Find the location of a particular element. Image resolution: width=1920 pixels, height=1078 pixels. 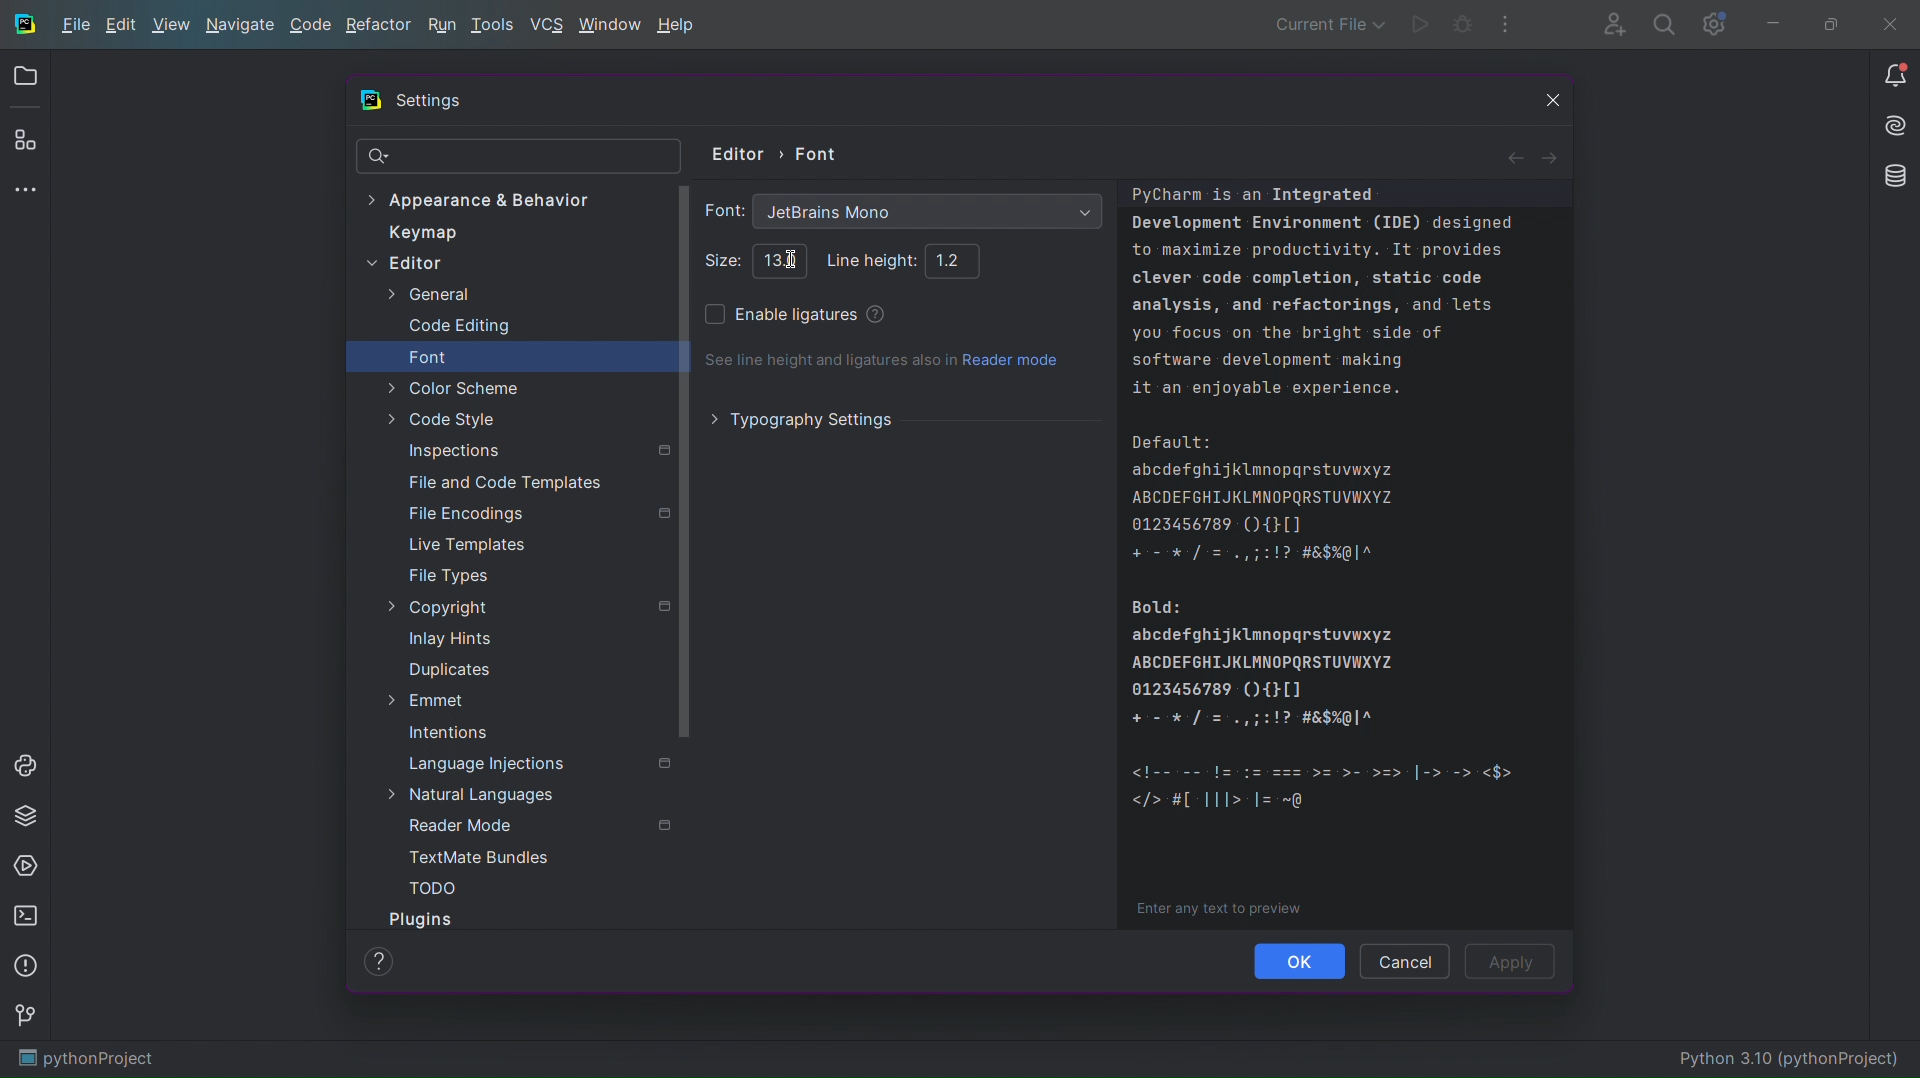

File Types is located at coordinates (449, 576).